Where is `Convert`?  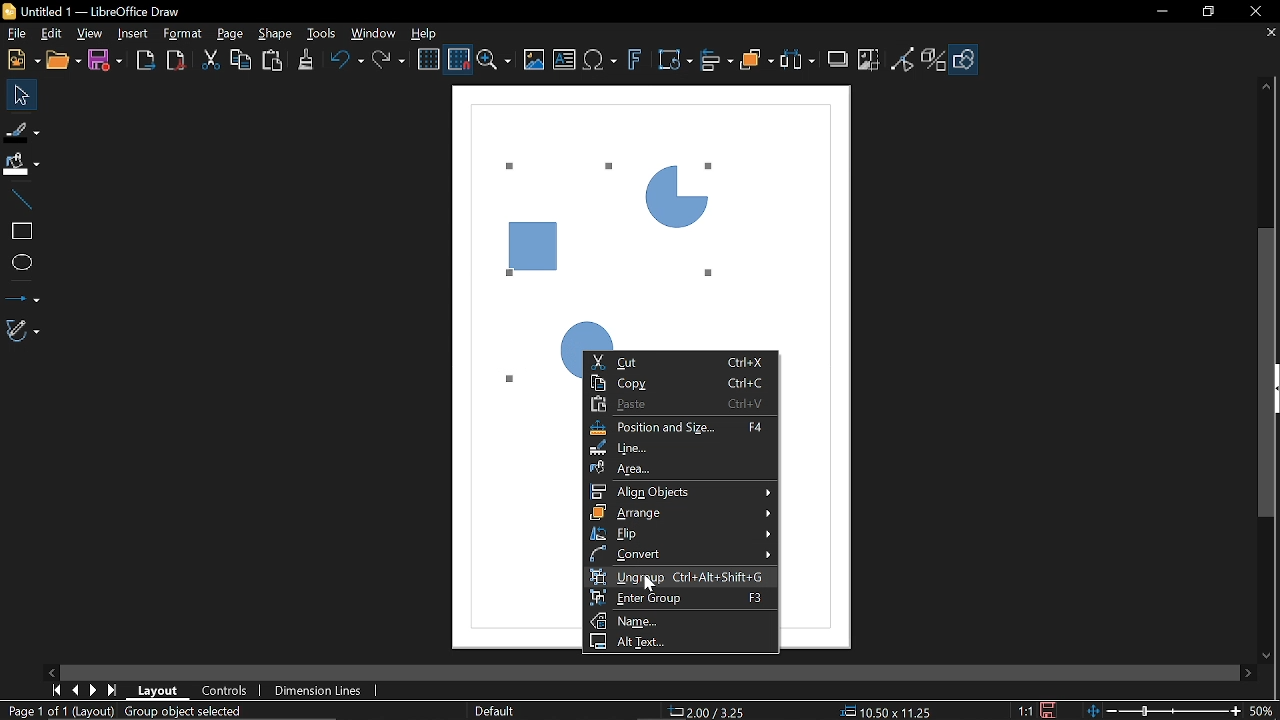
Convert is located at coordinates (683, 554).